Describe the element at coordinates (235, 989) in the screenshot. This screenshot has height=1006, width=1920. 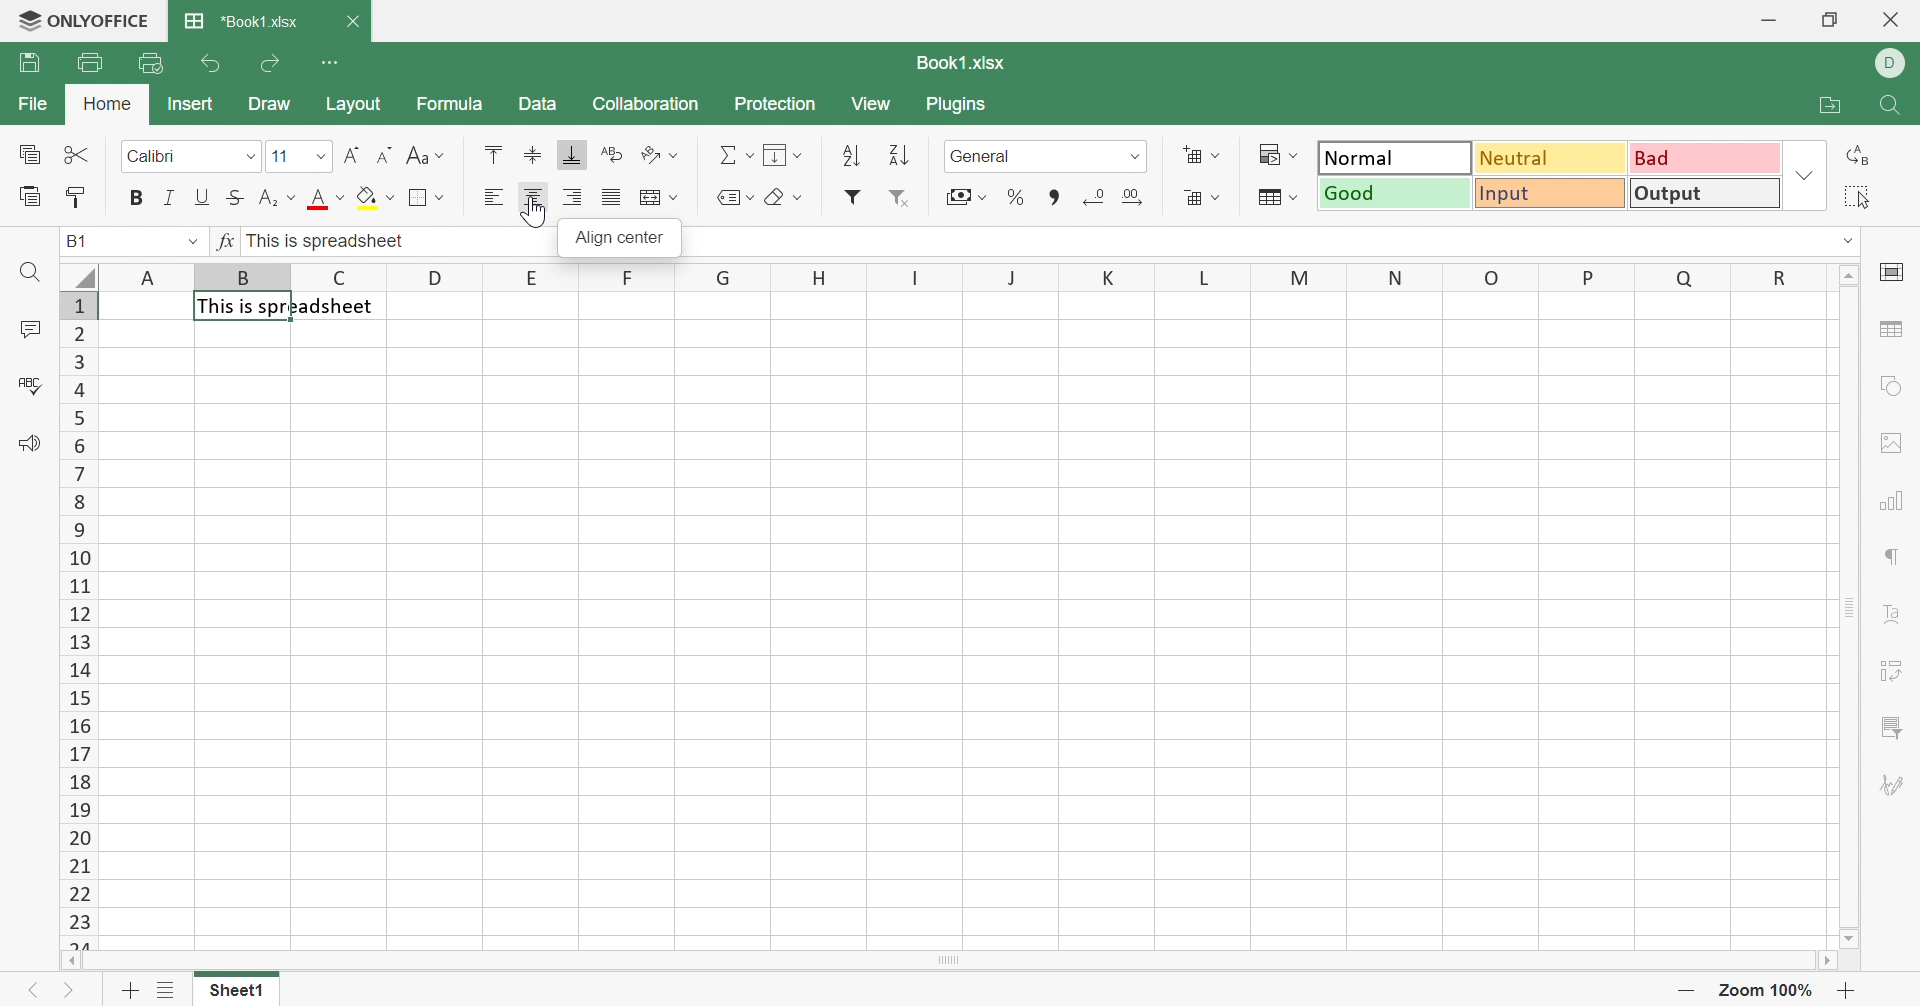
I see `Sheet1` at that location.